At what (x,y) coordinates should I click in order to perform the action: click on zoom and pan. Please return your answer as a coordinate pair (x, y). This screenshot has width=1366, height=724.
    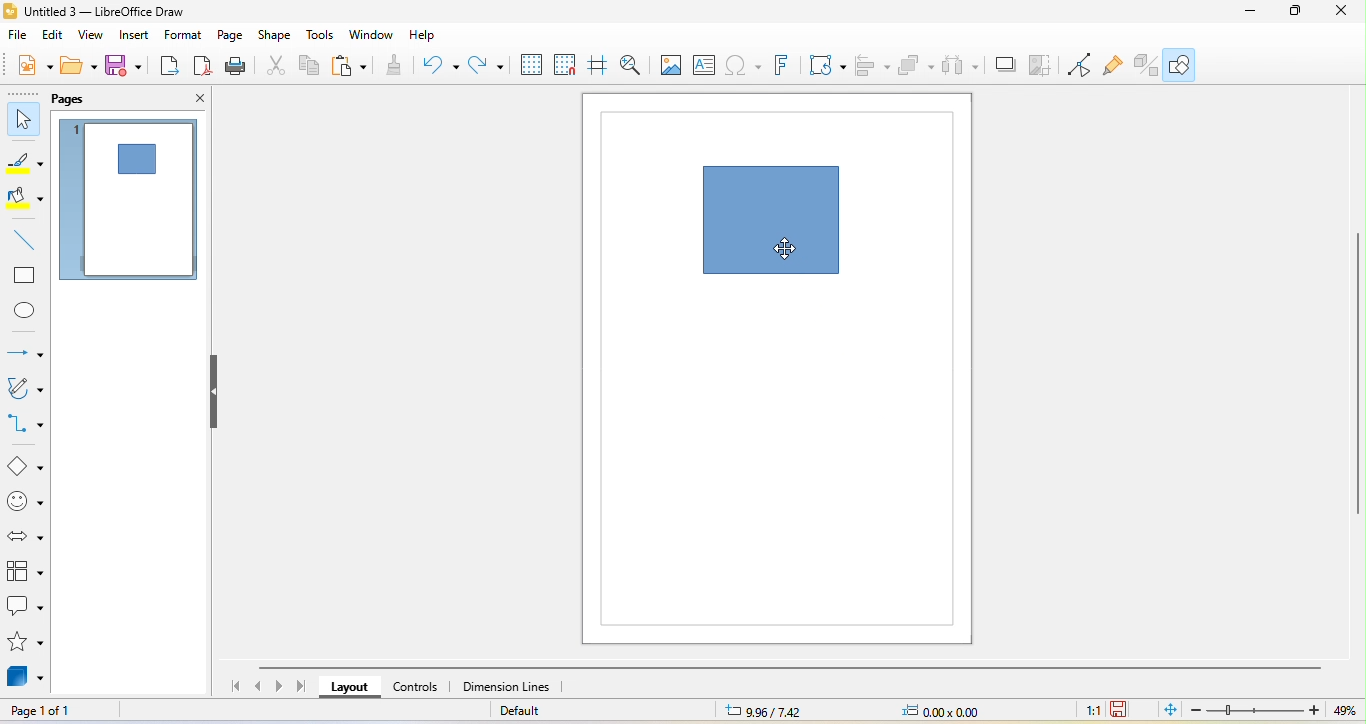
    Looking at the image, I should click on (633, 65).